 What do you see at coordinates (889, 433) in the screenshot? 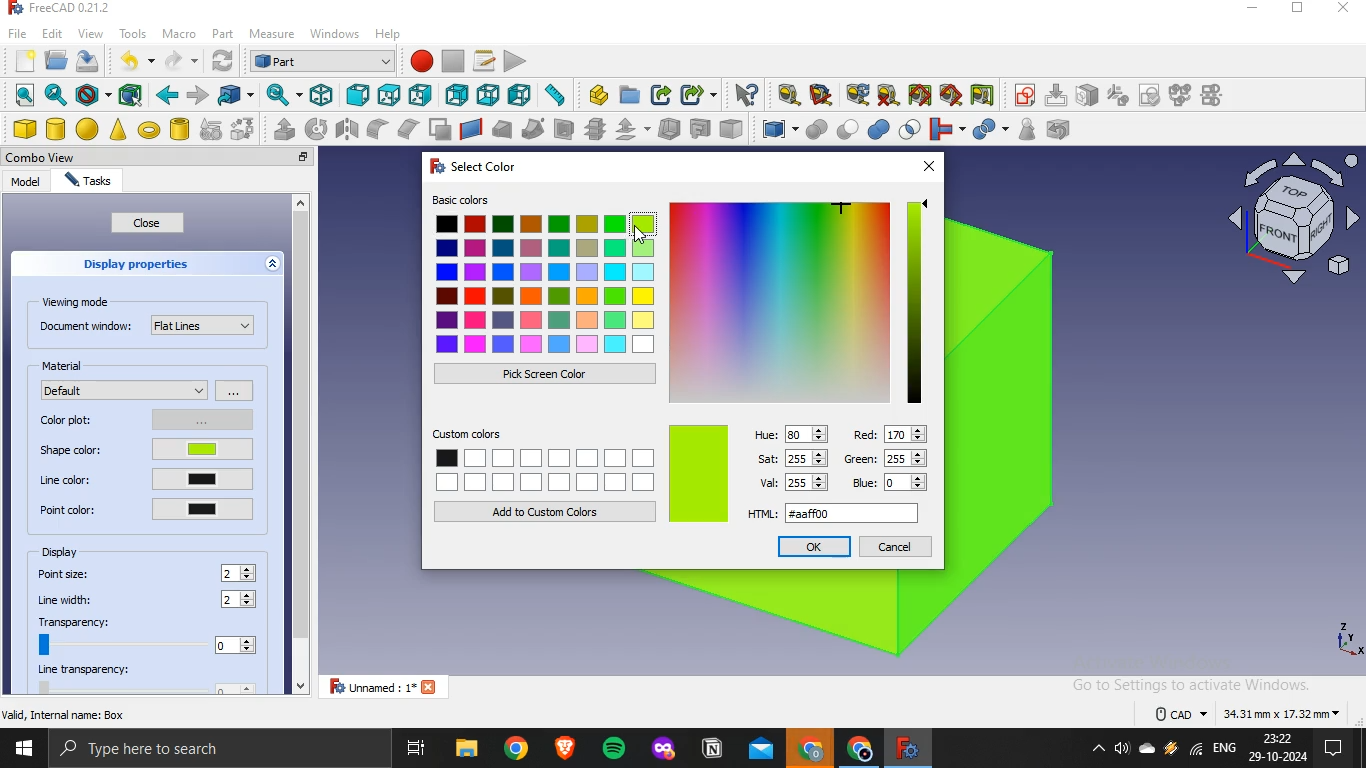
I see `red` at bounding box center [889, 433].